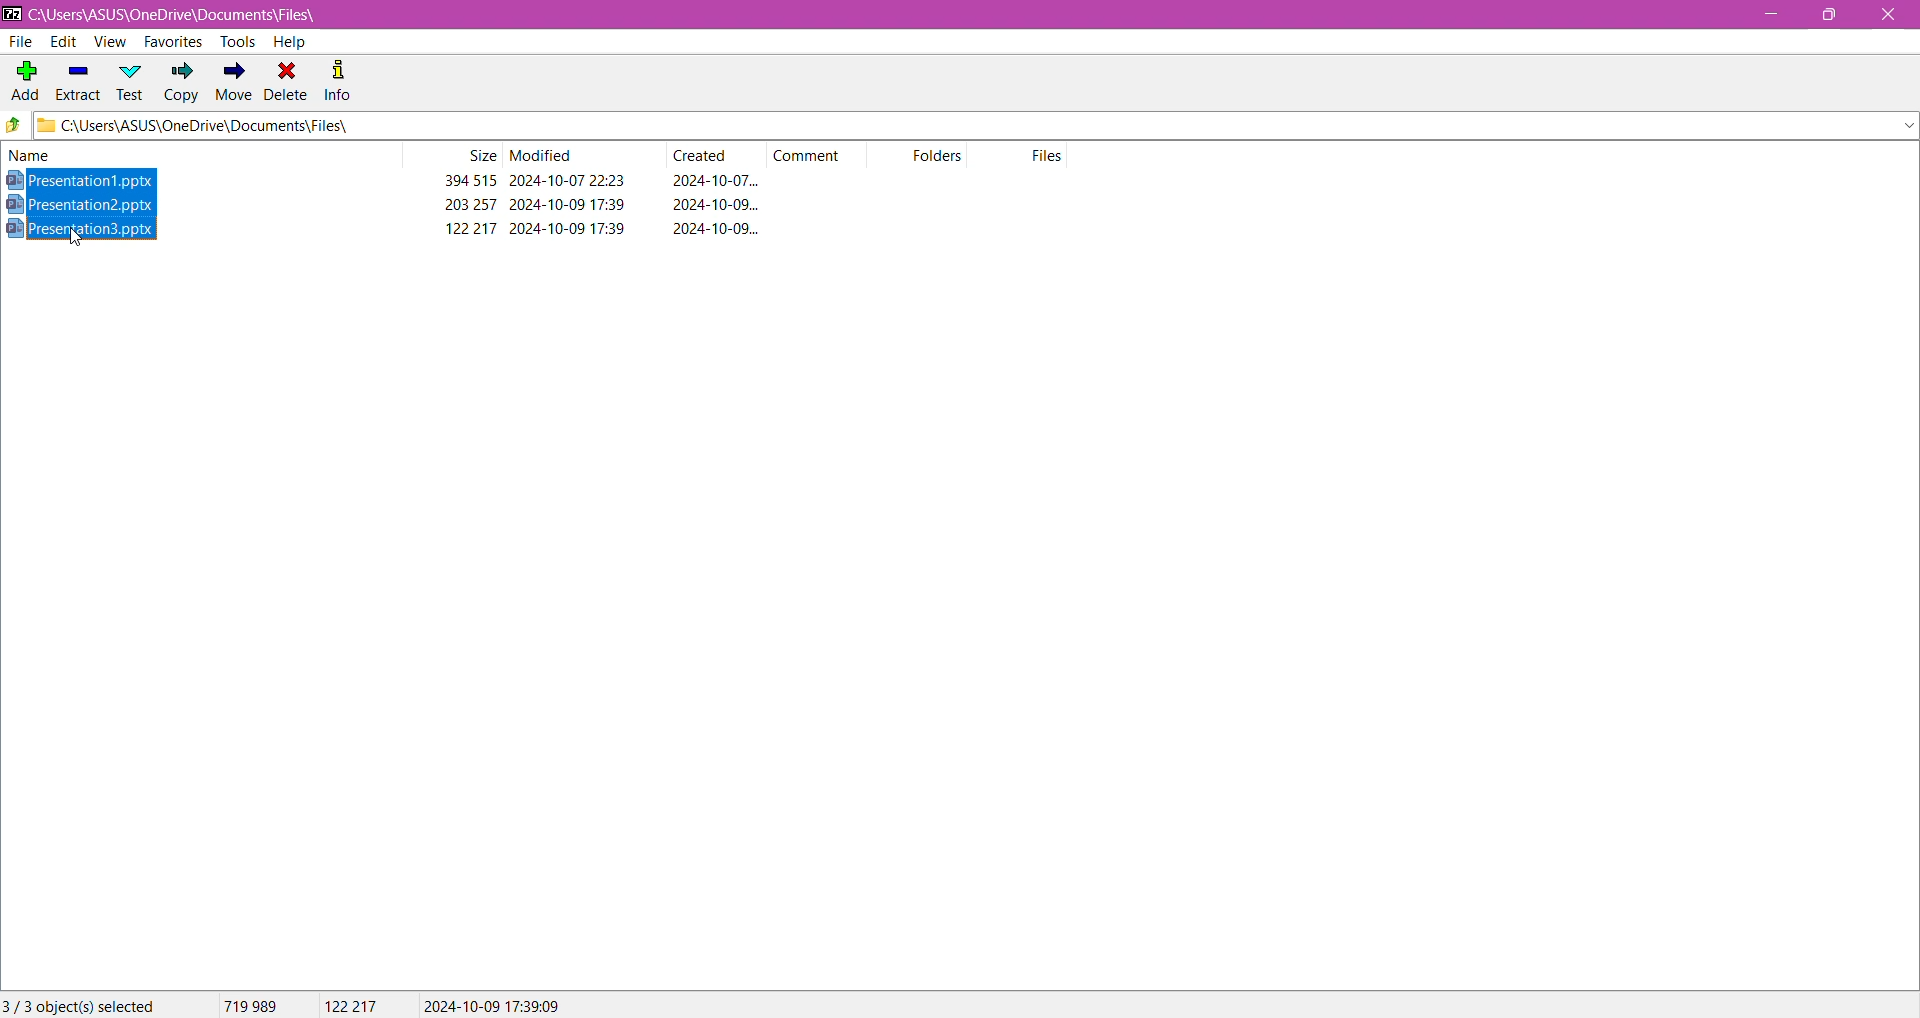 The width and height of the screenshot is (1920, 1018). Describe the element at coordinates (289, 42) in the screenshot. I see `Help` at that location.